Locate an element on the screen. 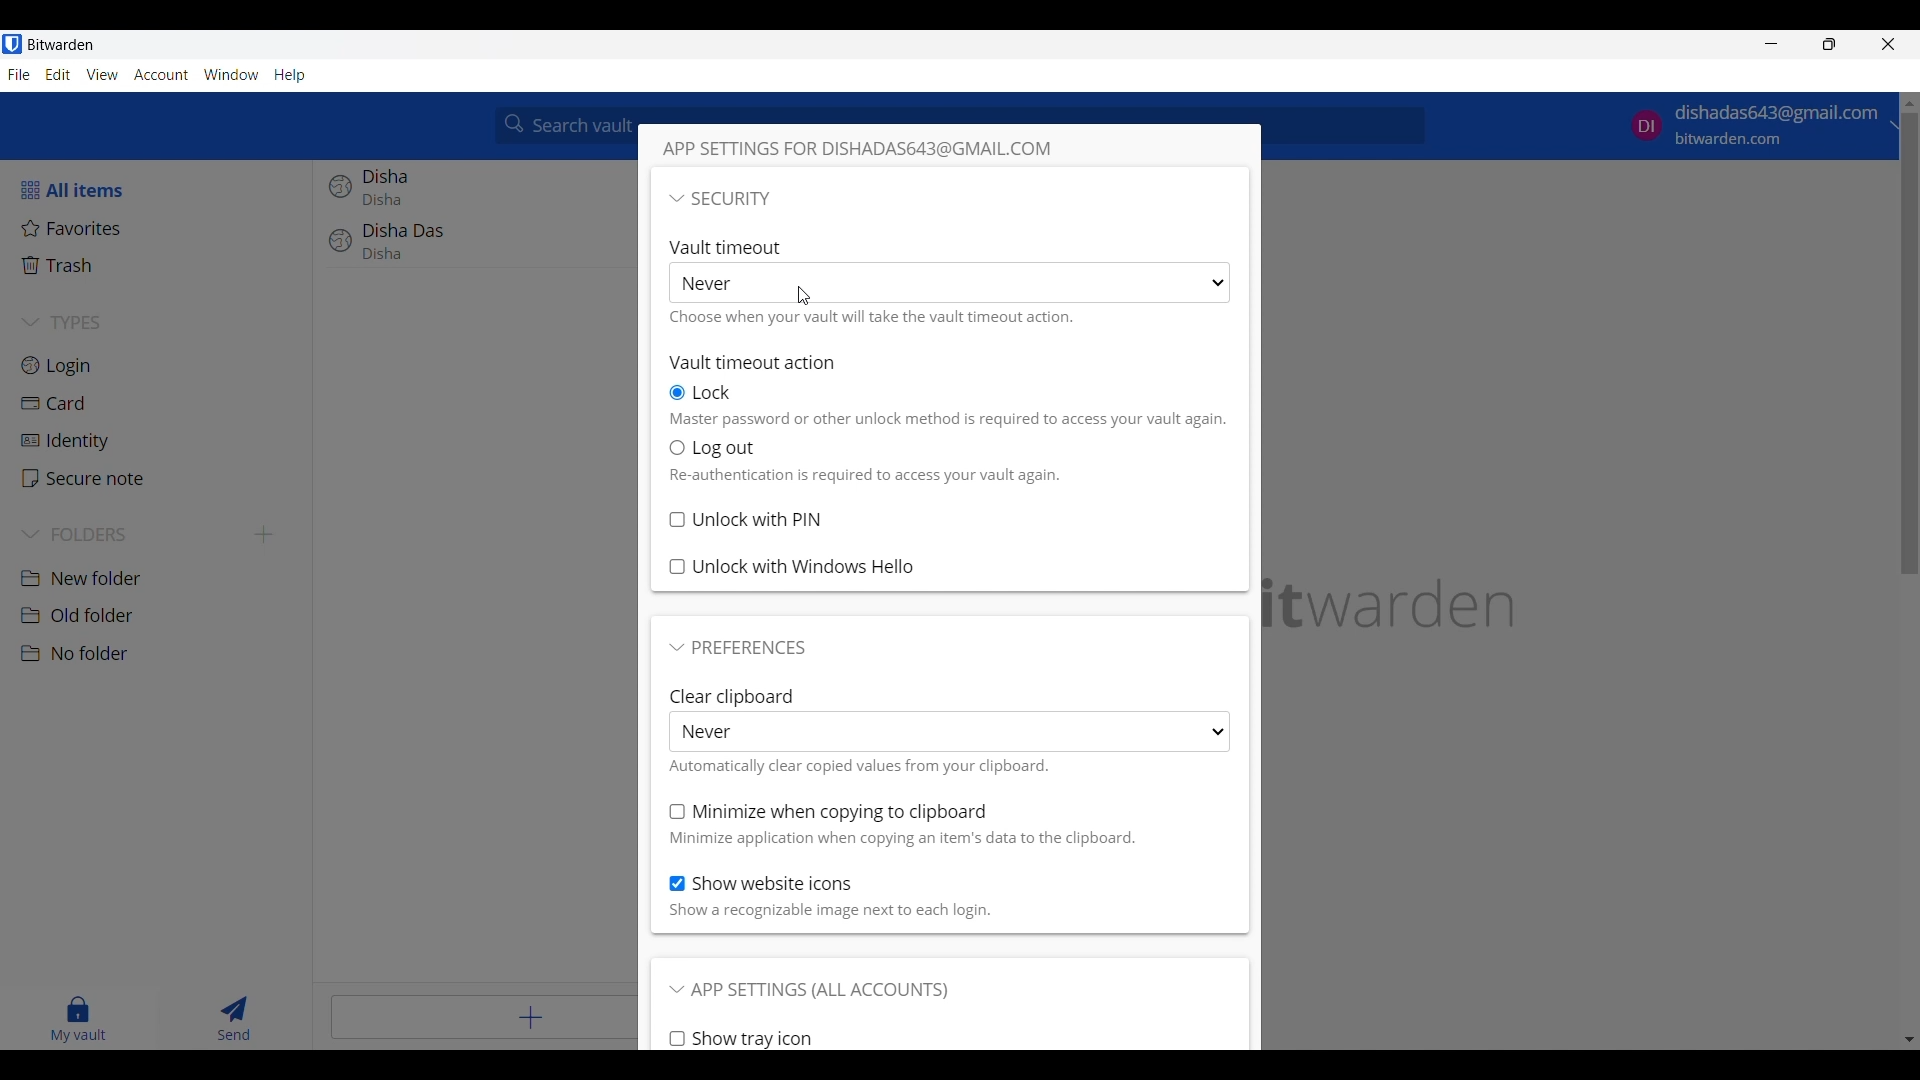  Clear clipboard list is located at coordinates (949, 732).